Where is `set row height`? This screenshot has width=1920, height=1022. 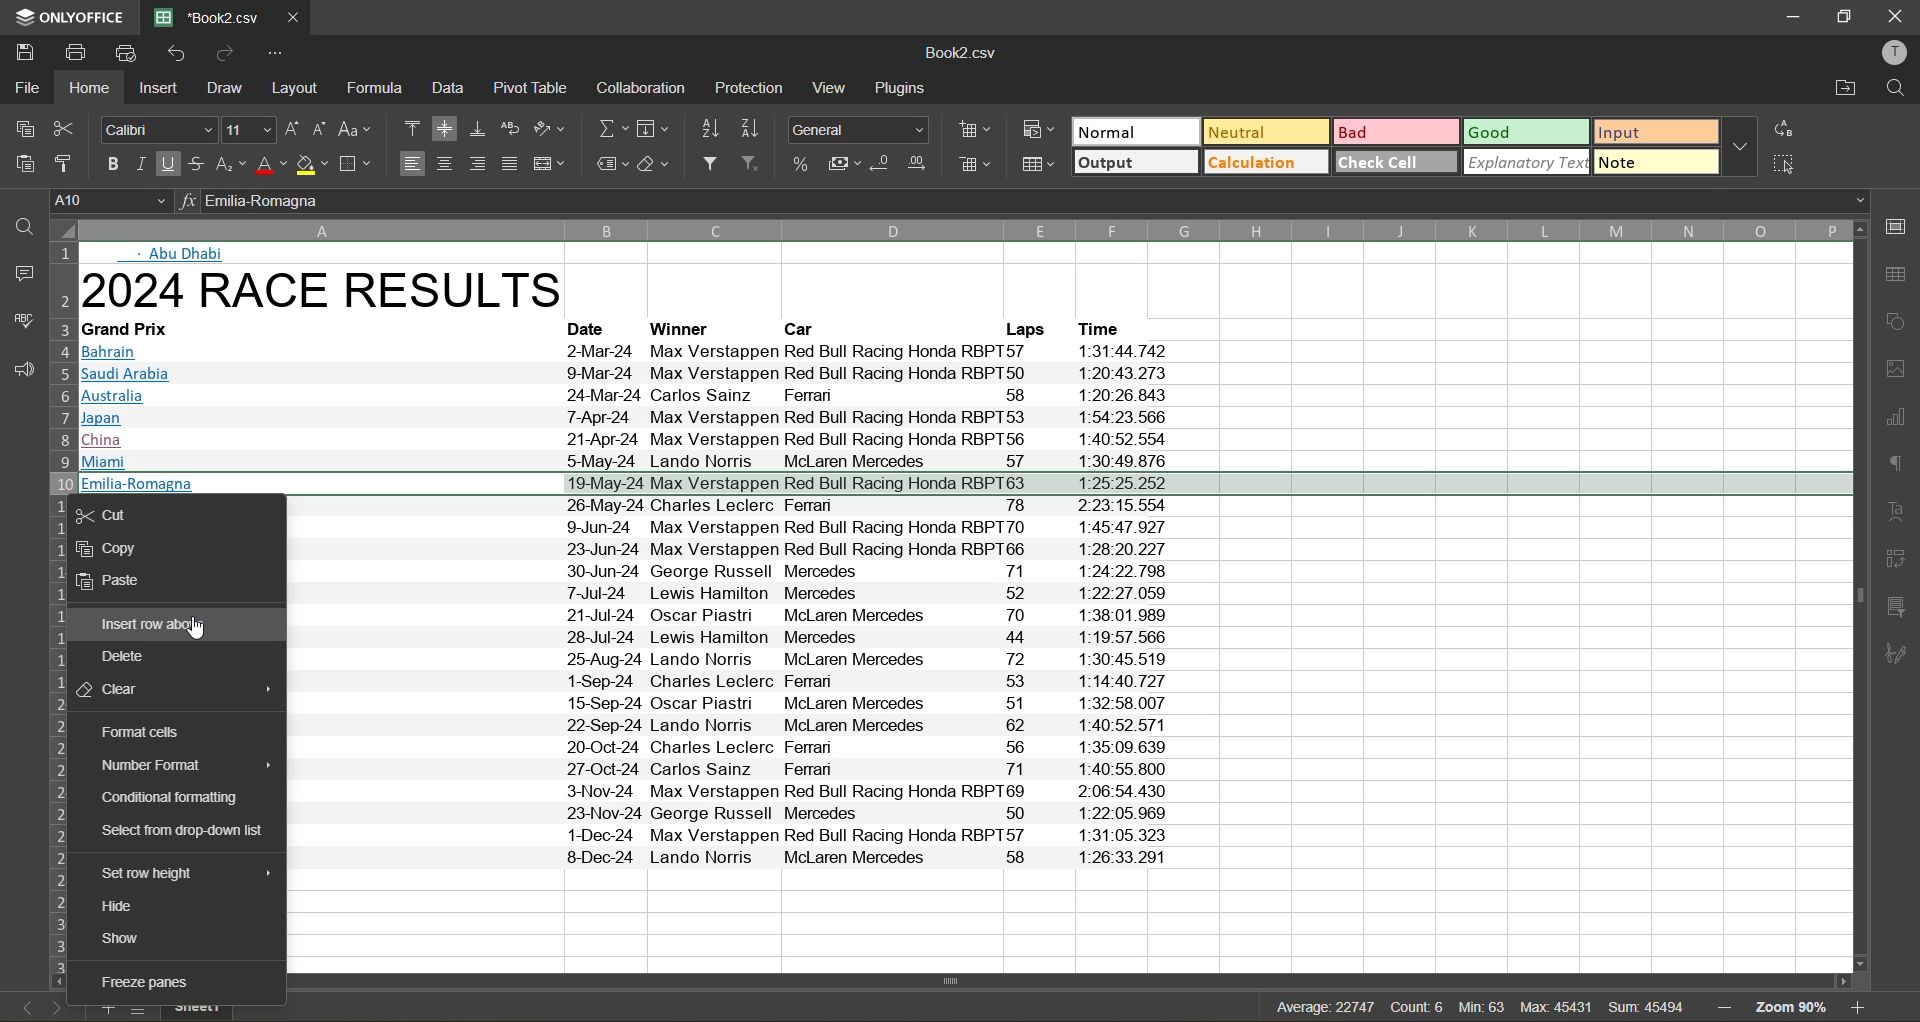
set row height is located at coordinates (183, 872).